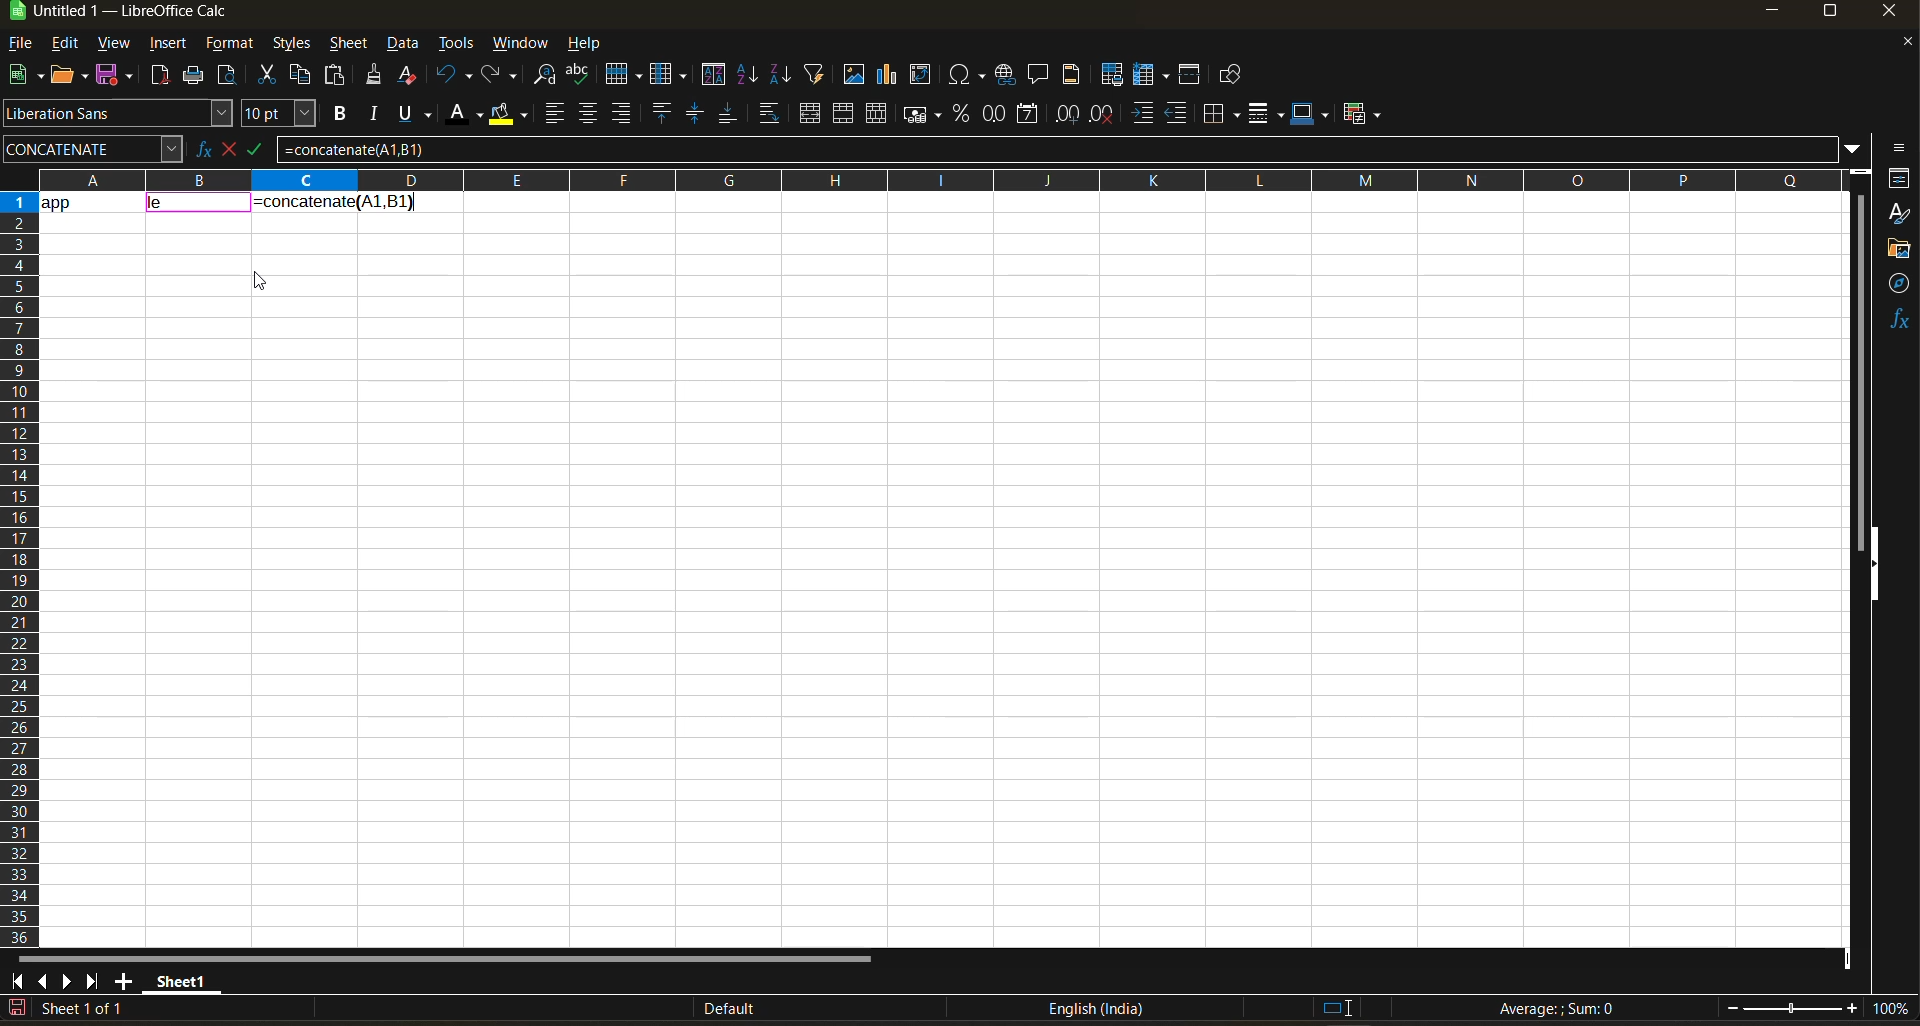 Image resolution: width=1920 pixels, height=1026 pixels. Describe the element at coordinates (577, 76) in the screenshot. I see `spelling` at that location.